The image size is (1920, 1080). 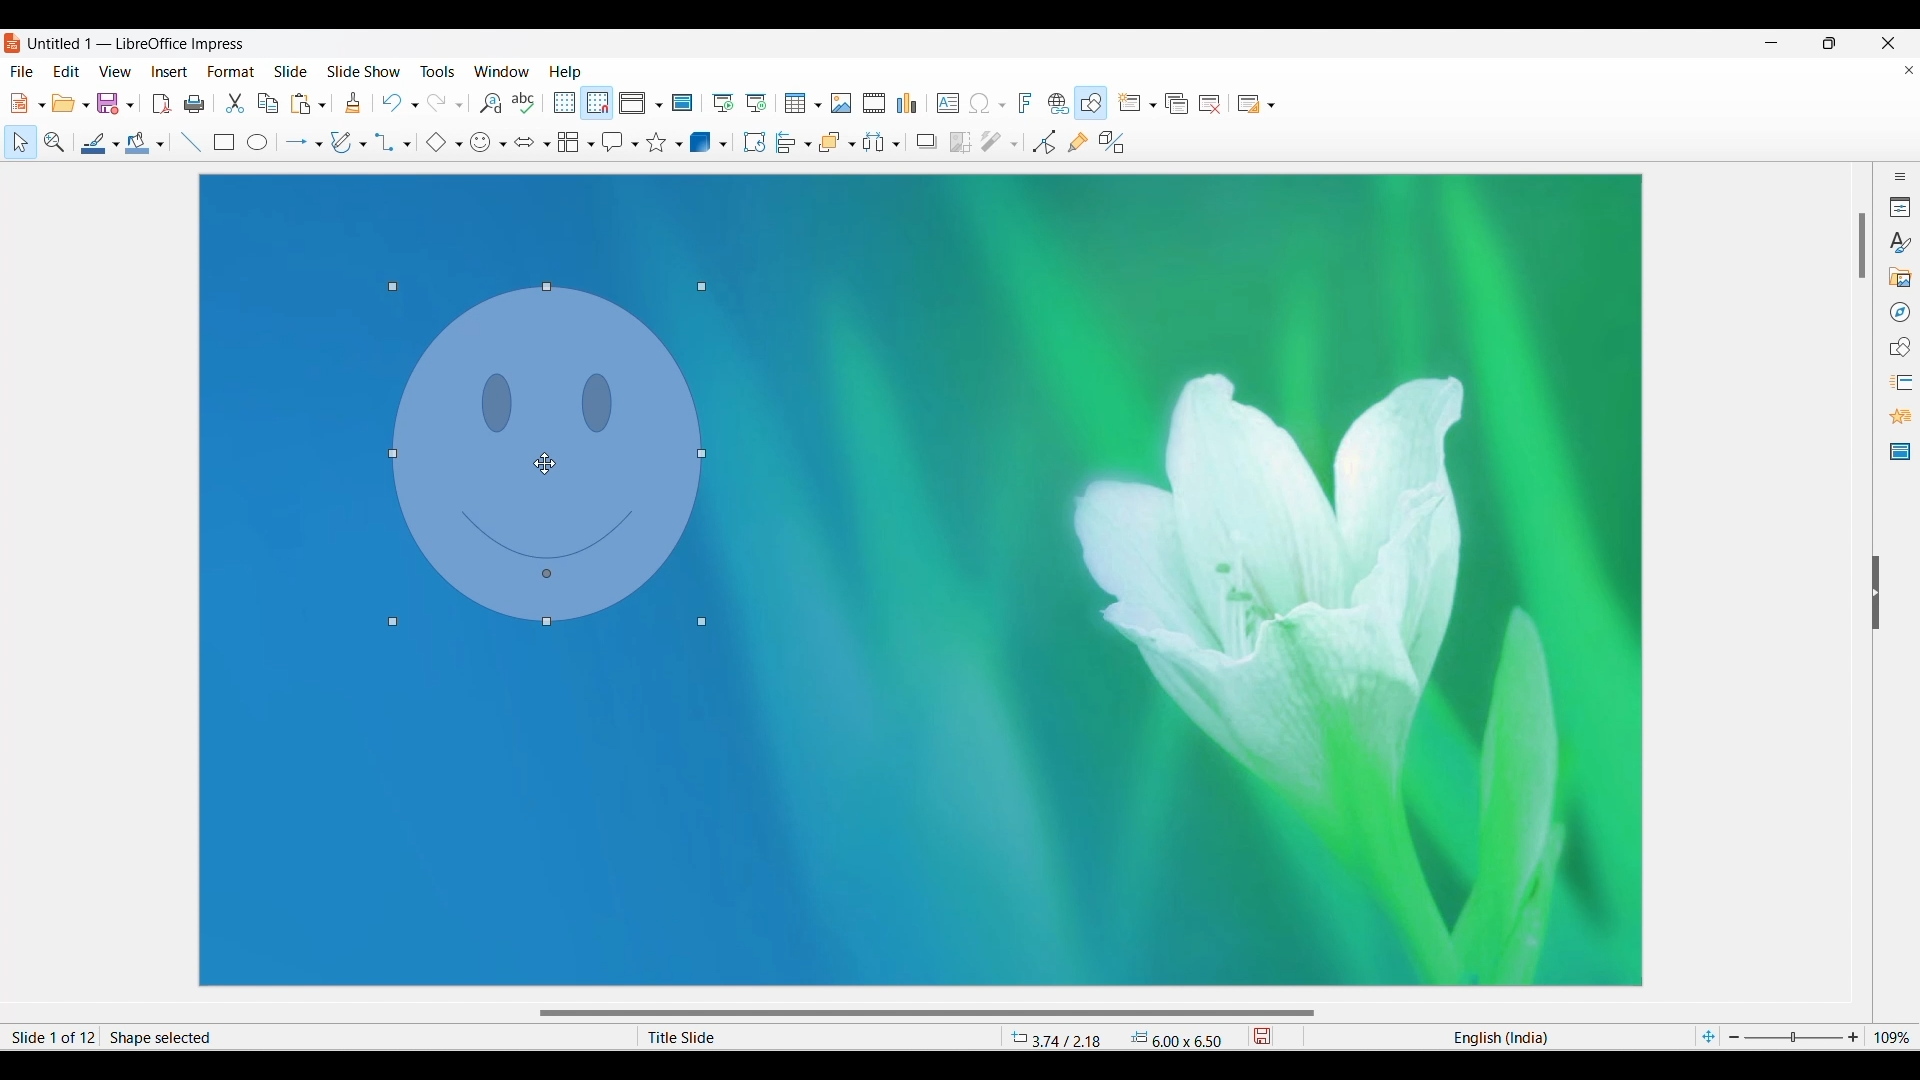 What do you see at coordinates (130, 105) in the screenshot?
I see `Save options` at bounding box center [130, 105].